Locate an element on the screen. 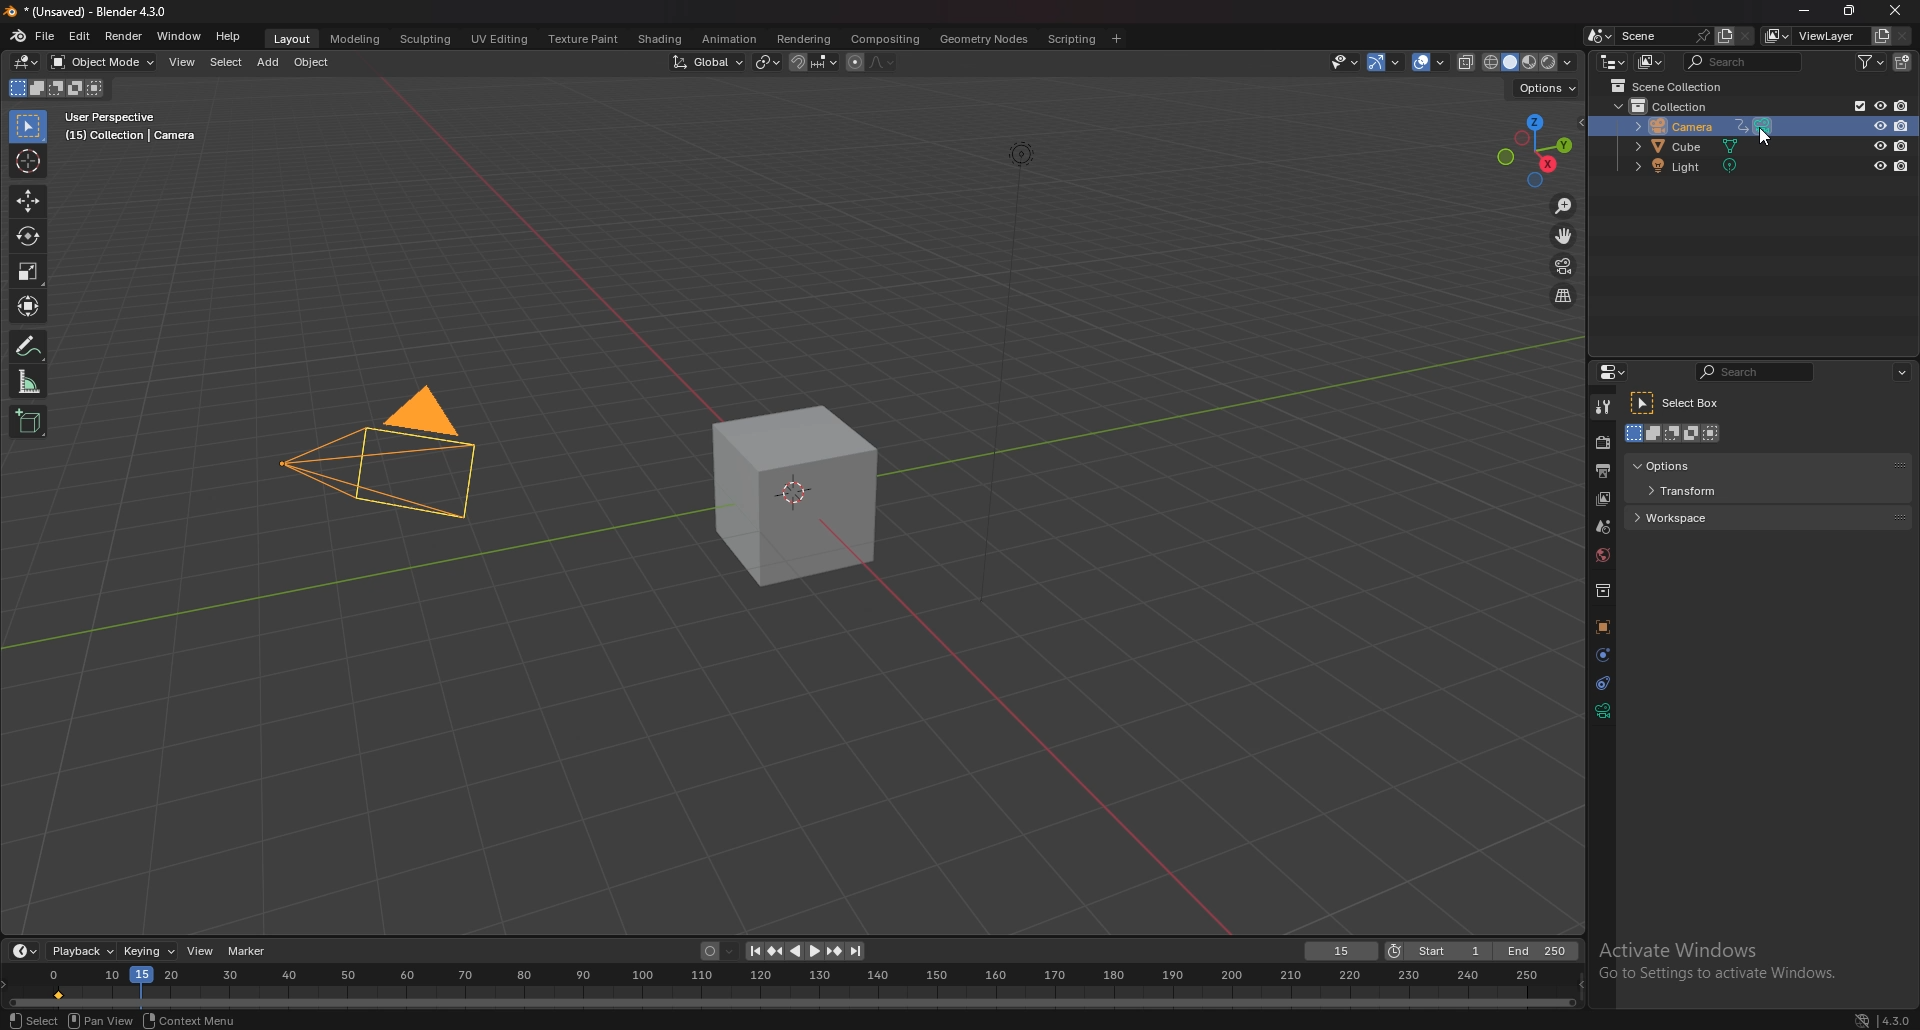 This screenshot has height=1030, width=1920. edit is located at coordinates (81, 35).